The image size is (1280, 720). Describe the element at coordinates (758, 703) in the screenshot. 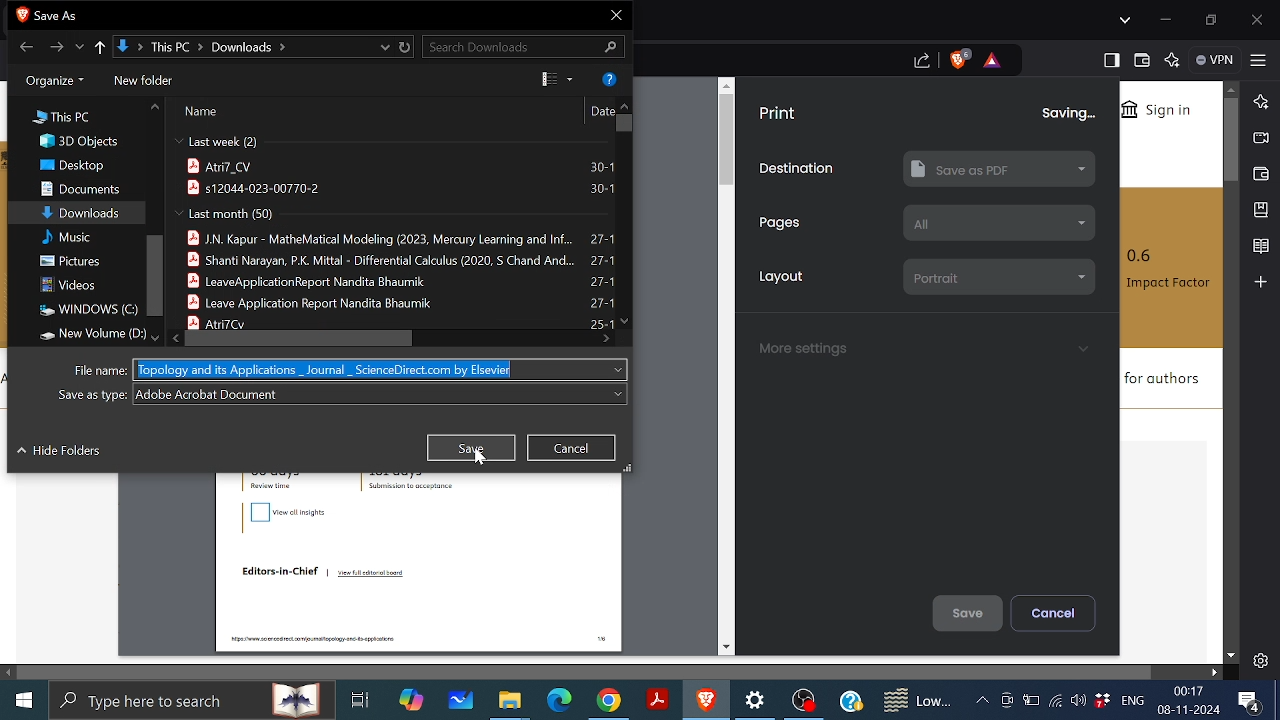

I see `Settings` at that location.